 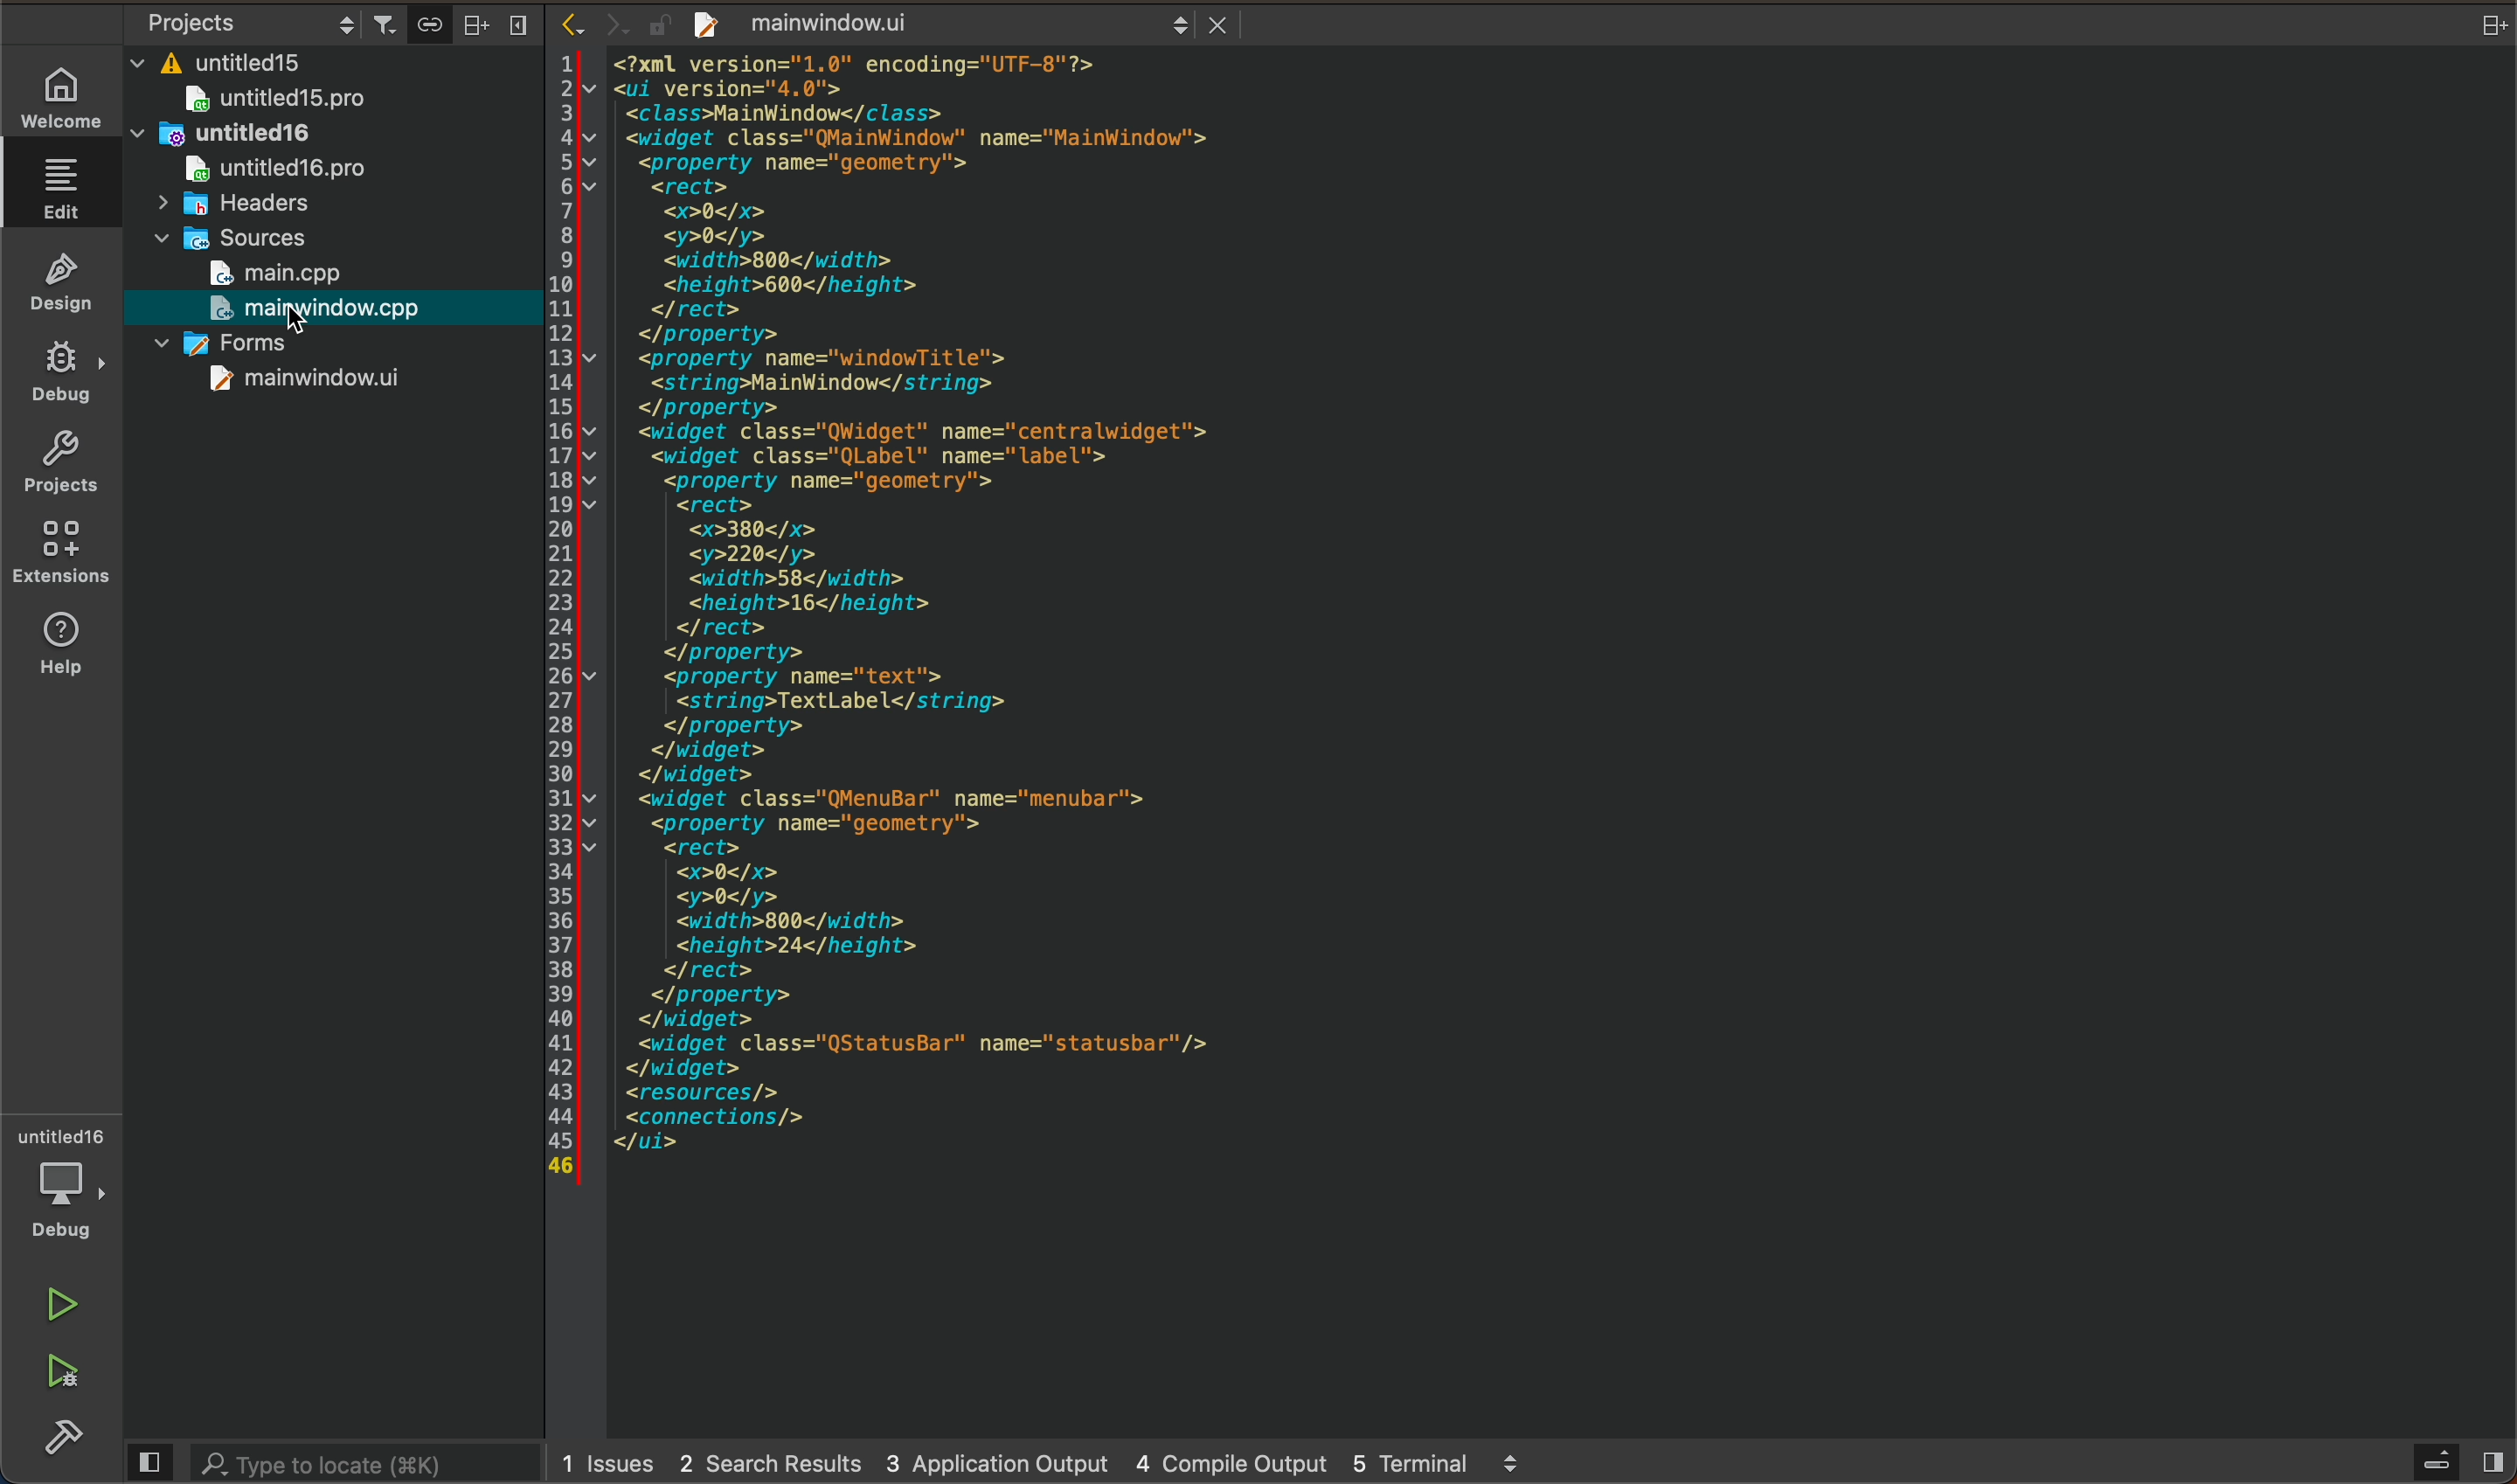 I want to click on mainwindow.cpp, so click(x=318, y=313).